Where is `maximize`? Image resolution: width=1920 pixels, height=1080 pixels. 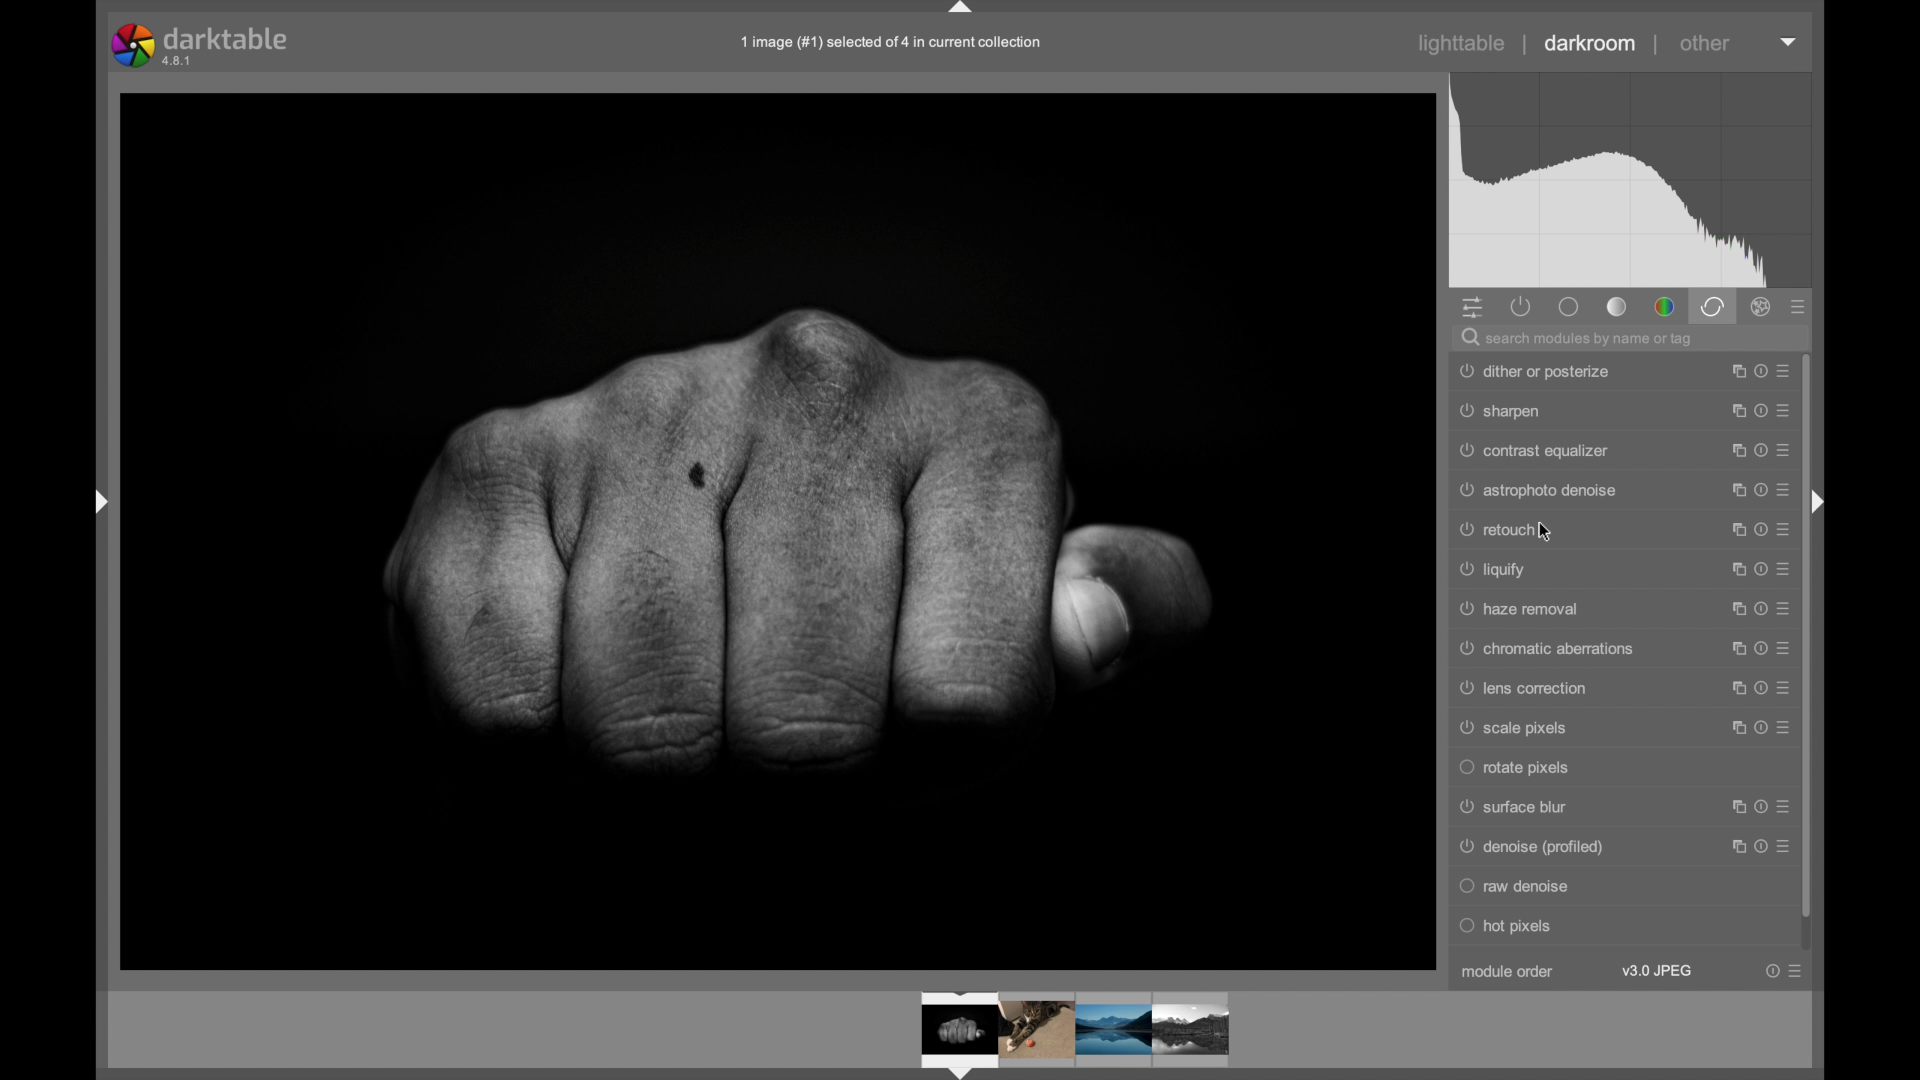
maximize is located at coordinates (1732, 845).